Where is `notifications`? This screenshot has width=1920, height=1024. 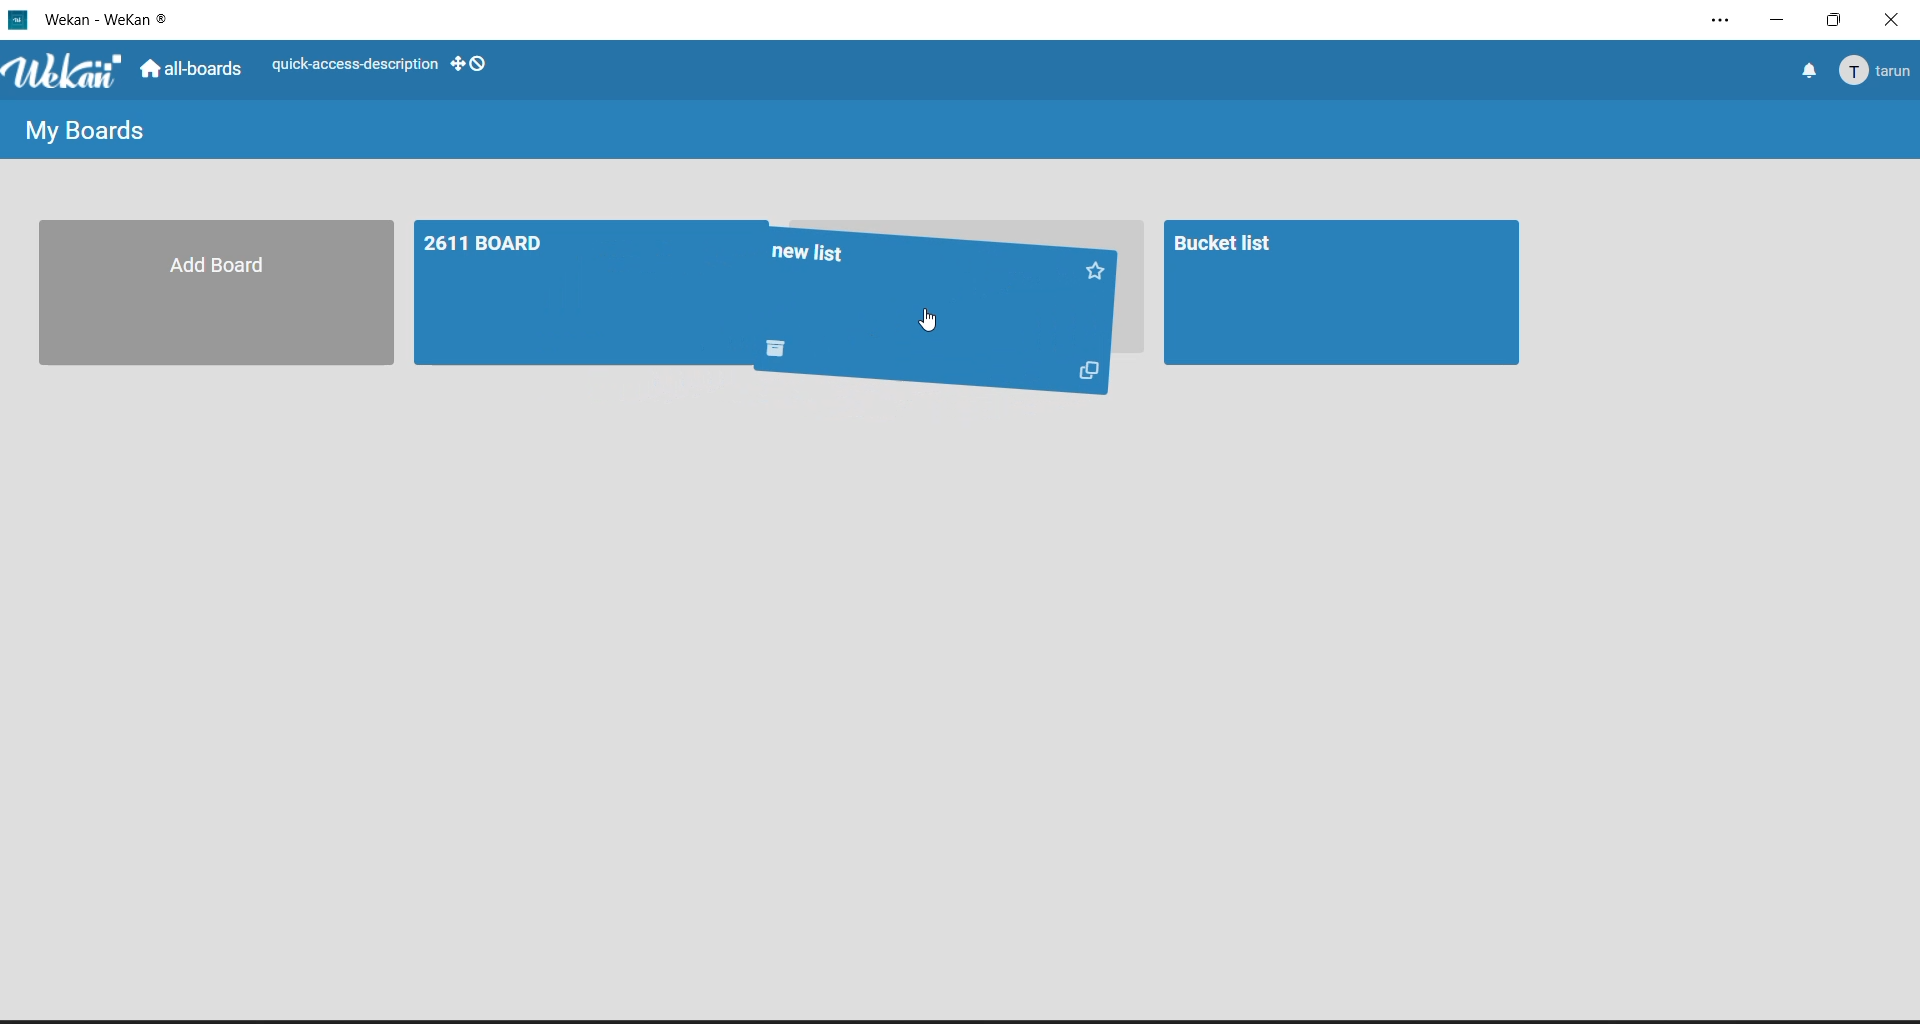 notifications is located at coordinates (1807, 69).